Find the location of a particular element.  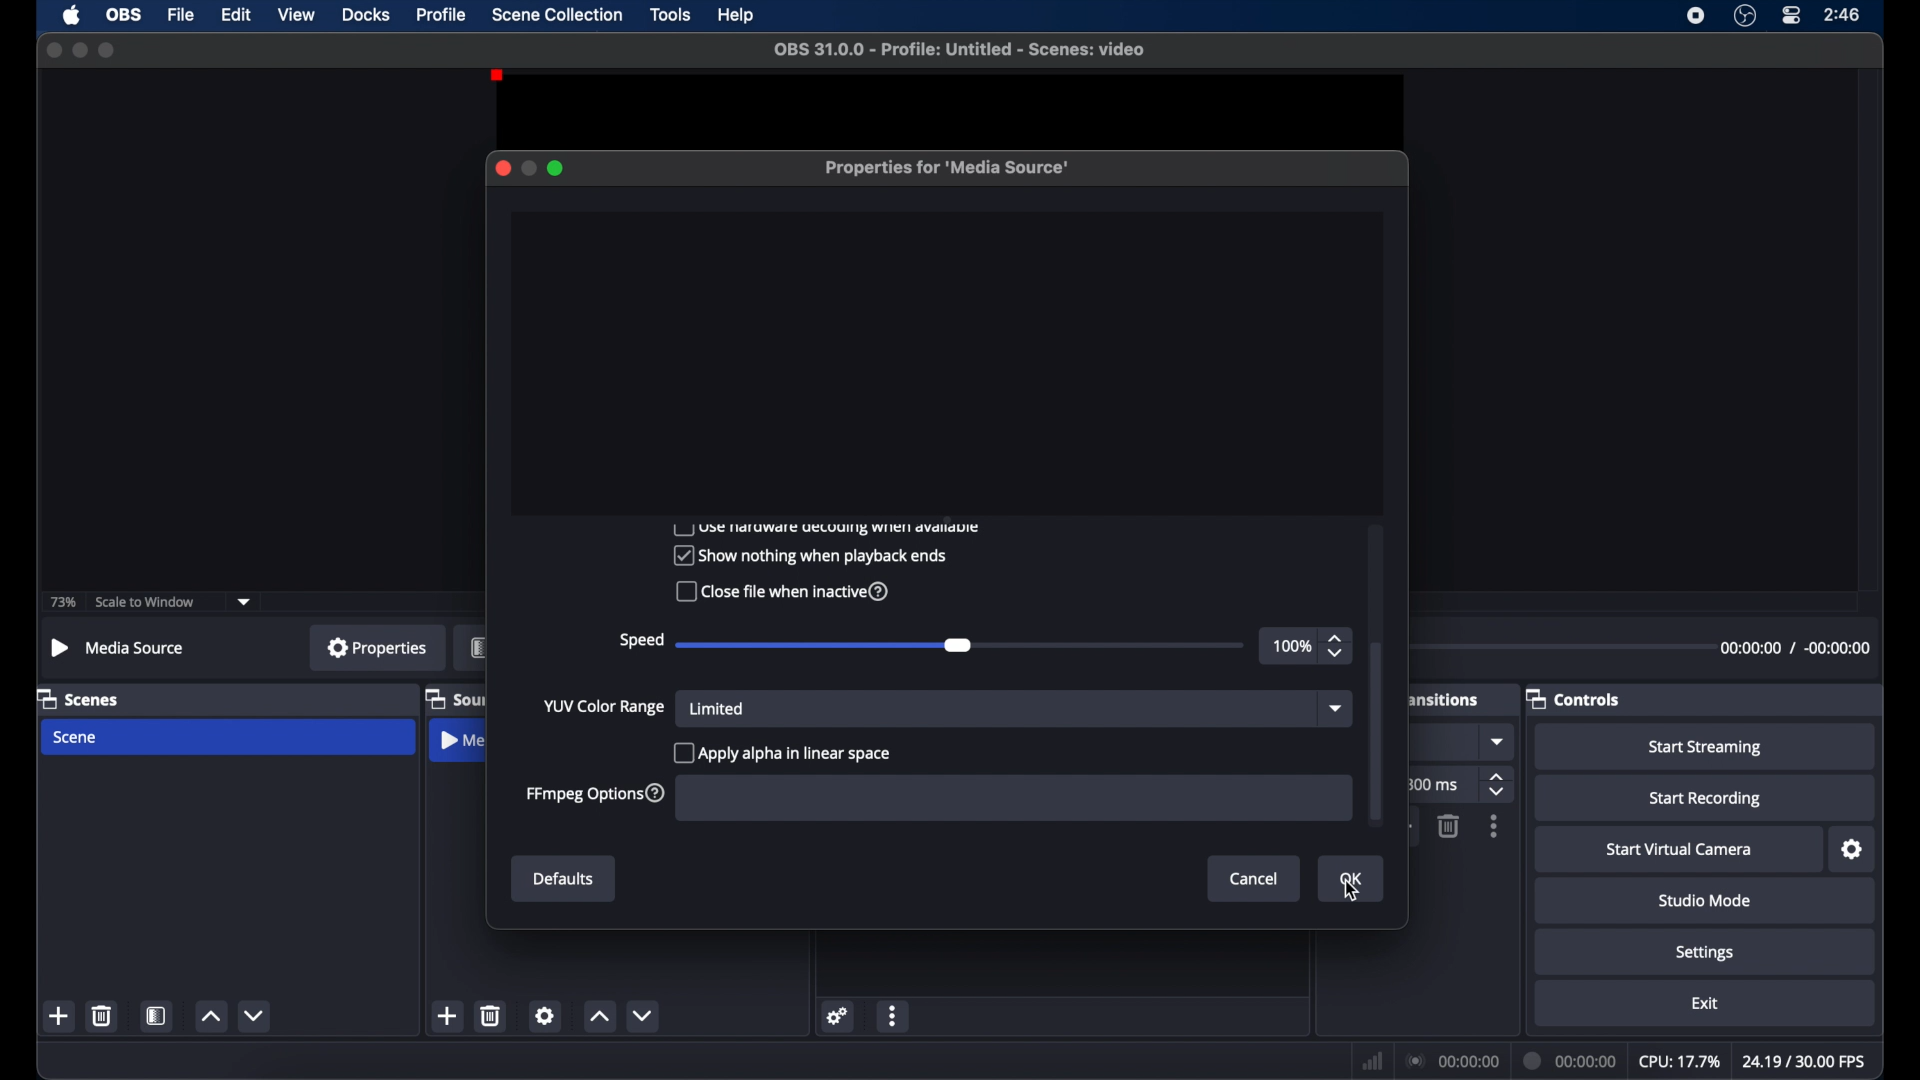

delete is located at coordinates (1447, 826).